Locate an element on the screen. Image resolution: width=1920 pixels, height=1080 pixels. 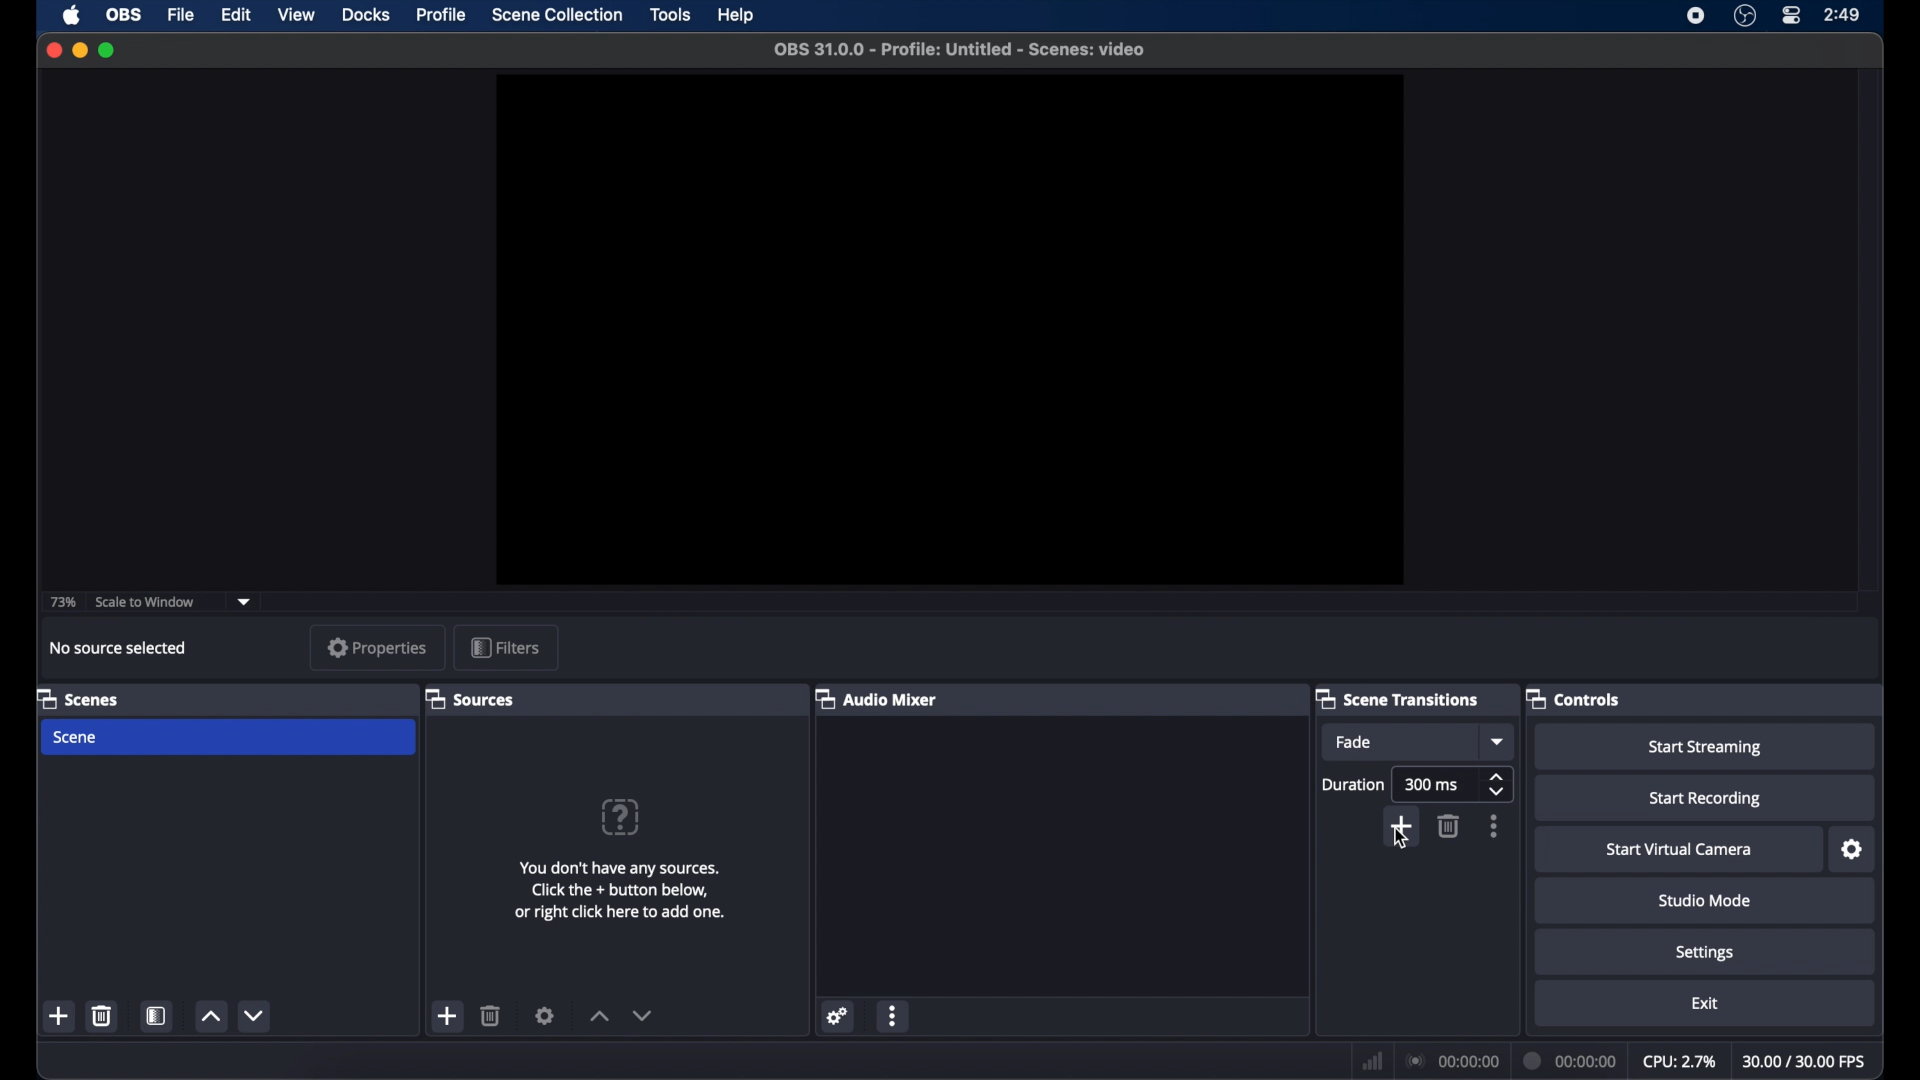
minimize is located at coordinates (79, 50).